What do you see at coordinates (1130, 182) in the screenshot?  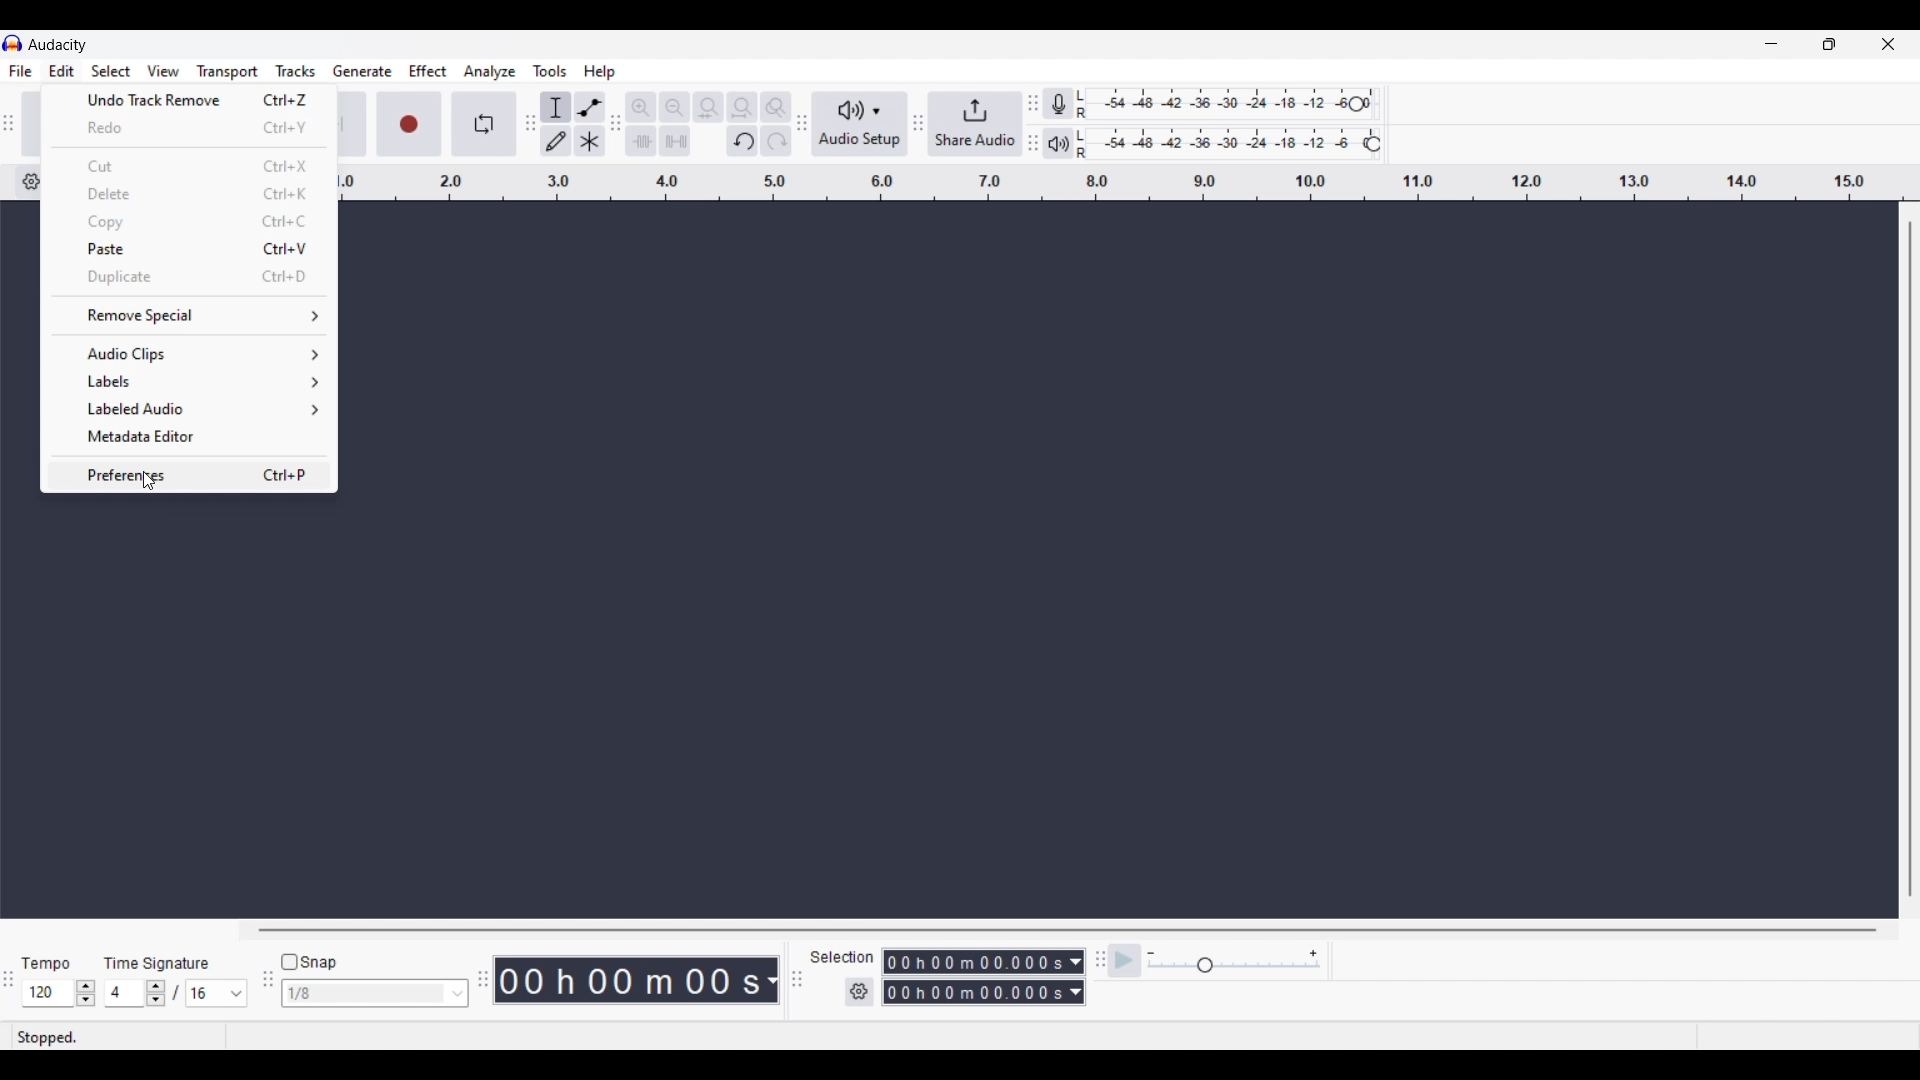 I see `Scale to measure audio length` at bounding box center [1130, 182].